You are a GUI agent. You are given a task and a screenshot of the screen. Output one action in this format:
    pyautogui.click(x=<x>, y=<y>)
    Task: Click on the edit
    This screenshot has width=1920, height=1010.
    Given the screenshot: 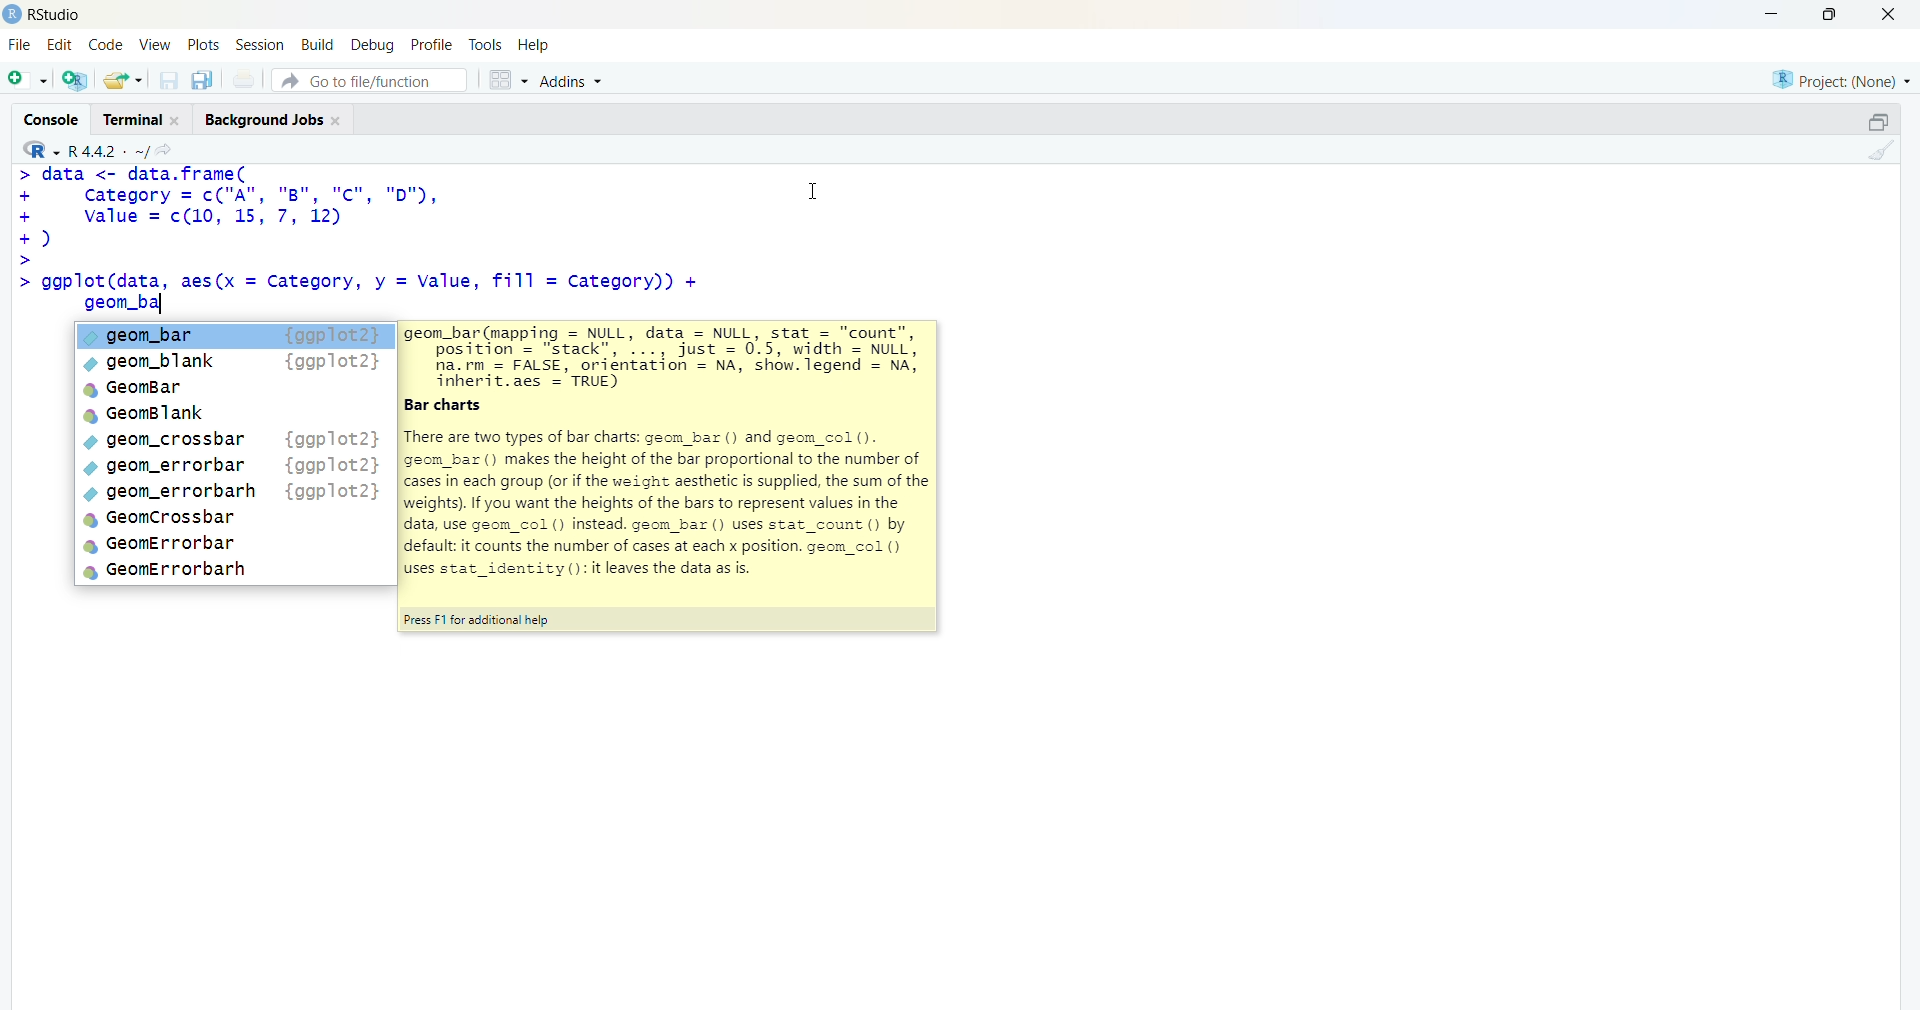 What is the action you would take?
    pyautogui.click(x=60, y=45)
    